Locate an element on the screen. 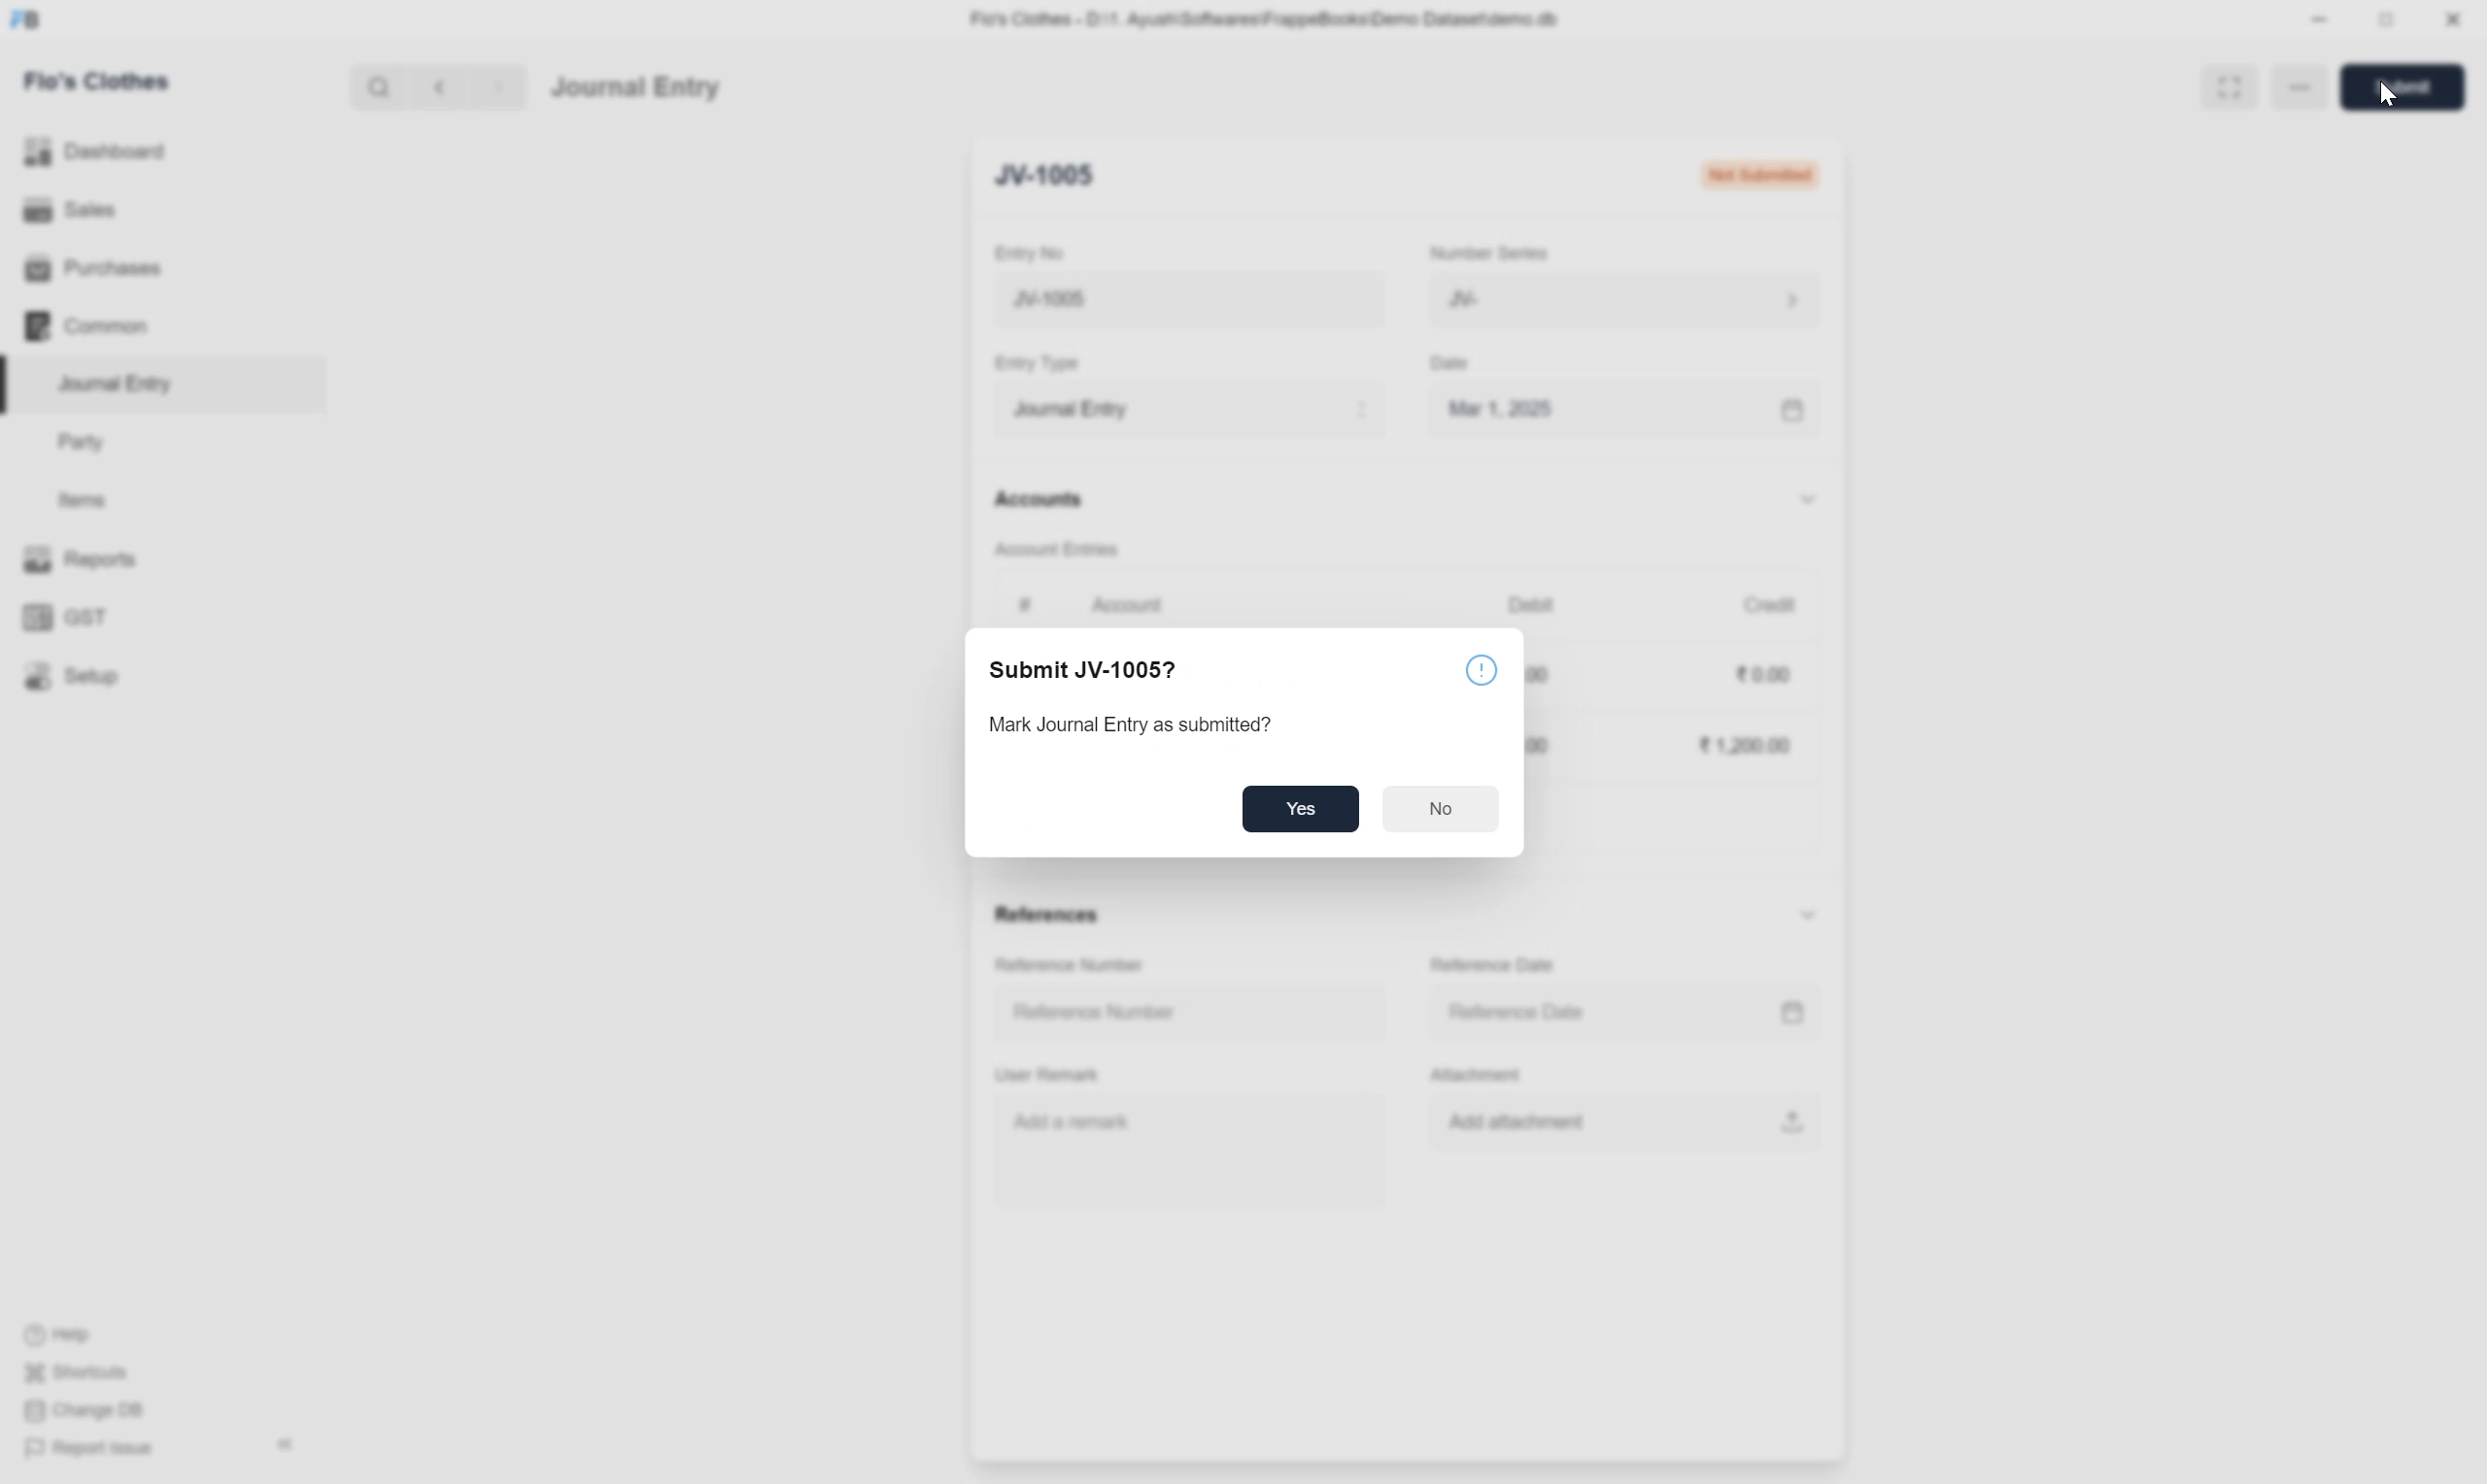  Flo's Clothes is located at coordinates (101, 81).